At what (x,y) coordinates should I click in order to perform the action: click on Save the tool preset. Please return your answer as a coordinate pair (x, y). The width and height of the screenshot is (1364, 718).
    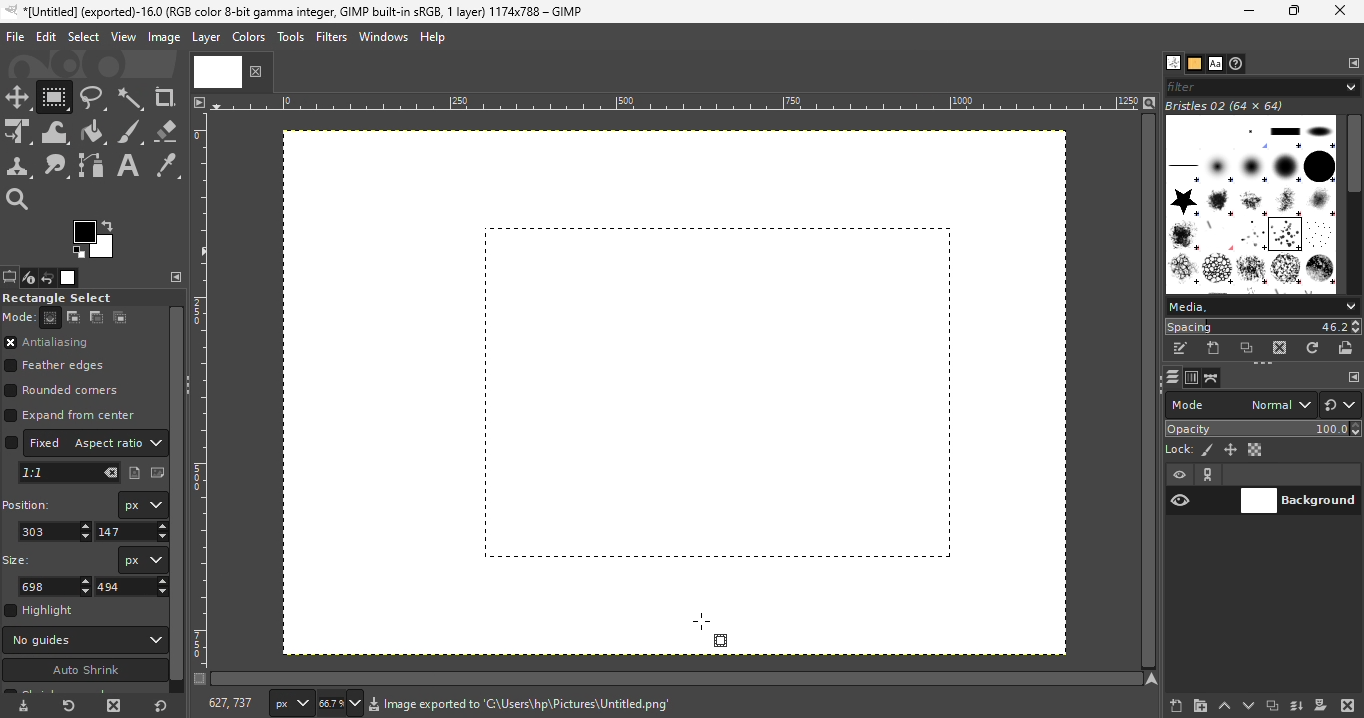
    Looking at the image, I should click on (23, 708).